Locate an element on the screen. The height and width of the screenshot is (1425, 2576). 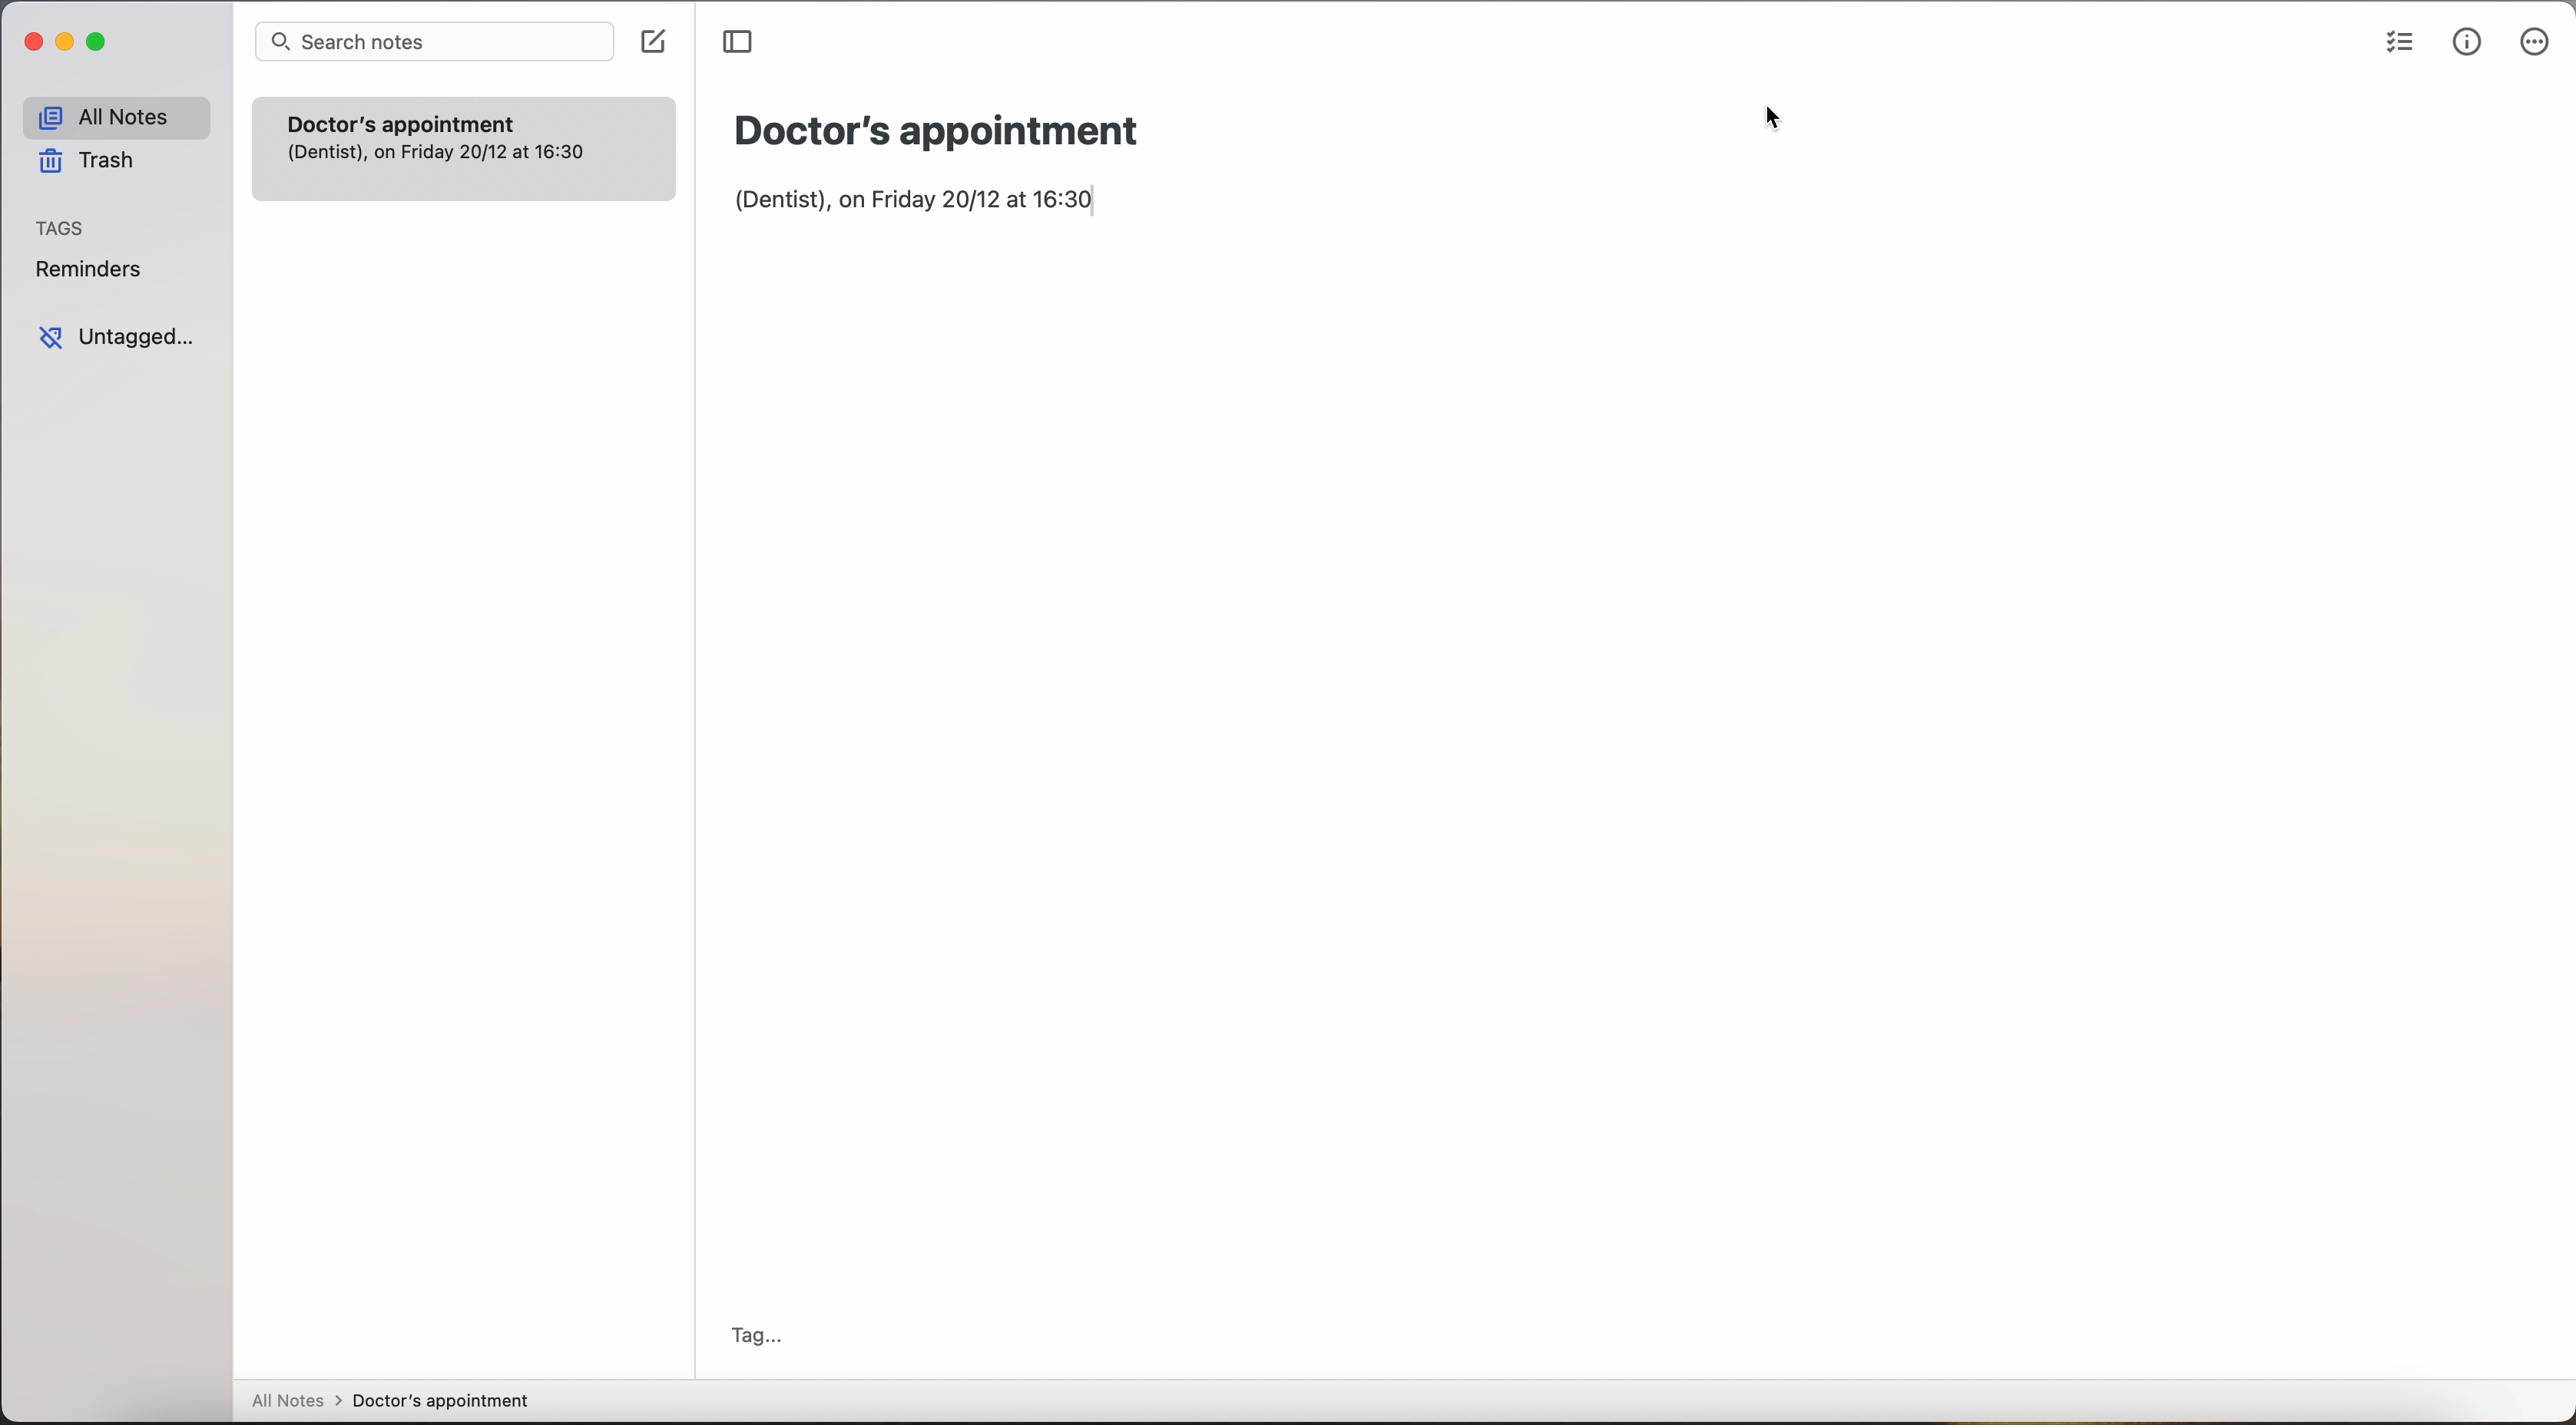
maximize is located at coordinates (101, 43).